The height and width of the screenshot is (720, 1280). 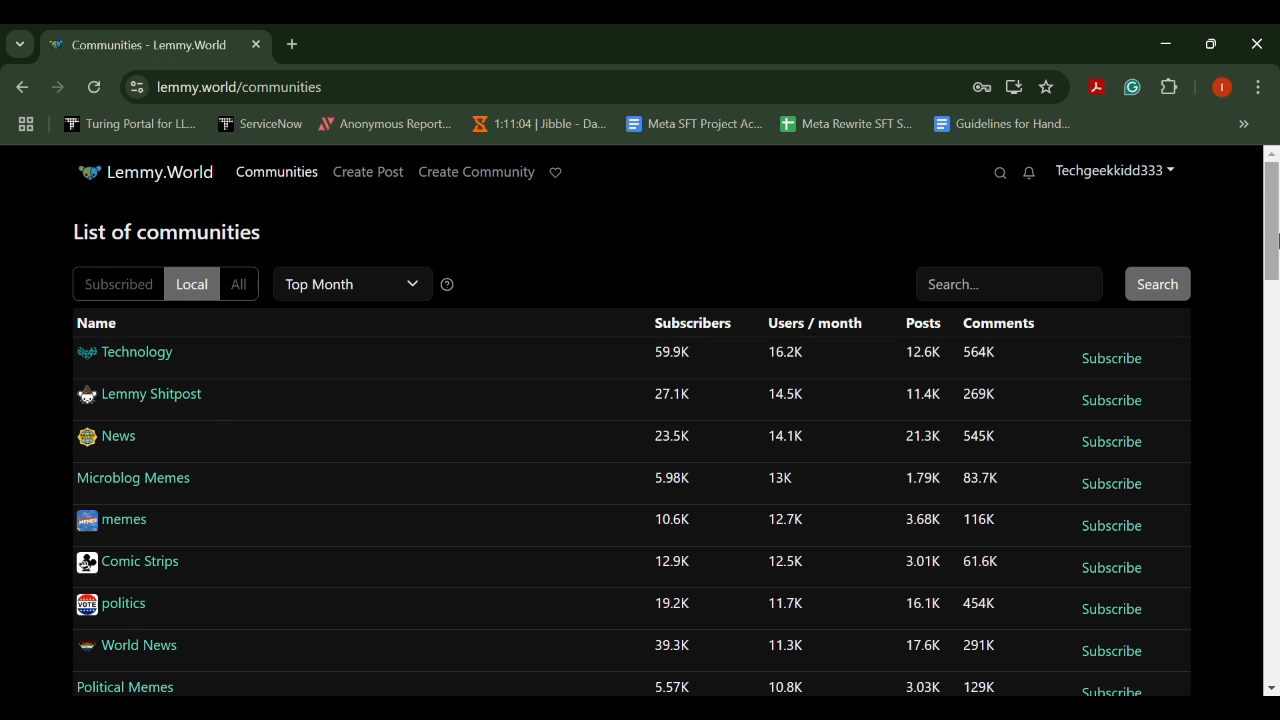 I want to click on Search Button, so click(x=1159, y=283).